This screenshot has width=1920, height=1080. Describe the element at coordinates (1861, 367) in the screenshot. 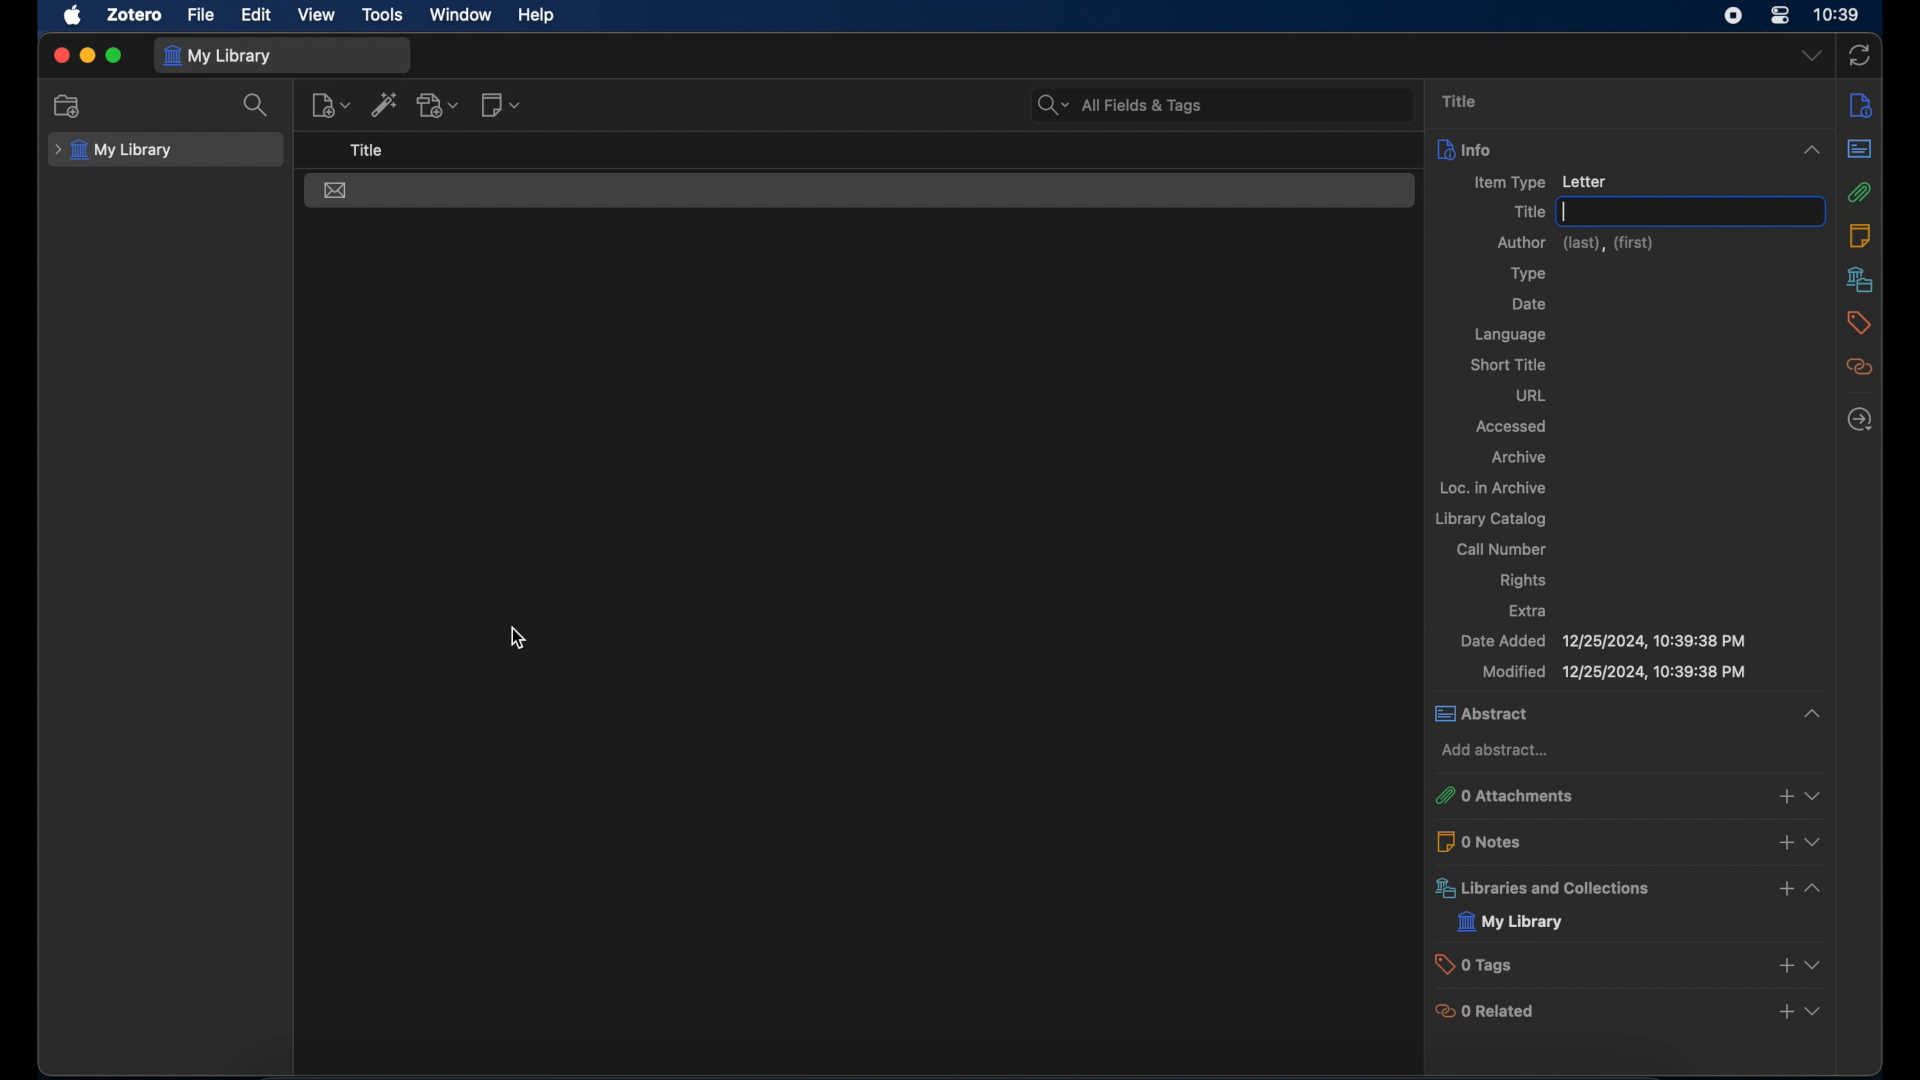

I see `related` at that location.